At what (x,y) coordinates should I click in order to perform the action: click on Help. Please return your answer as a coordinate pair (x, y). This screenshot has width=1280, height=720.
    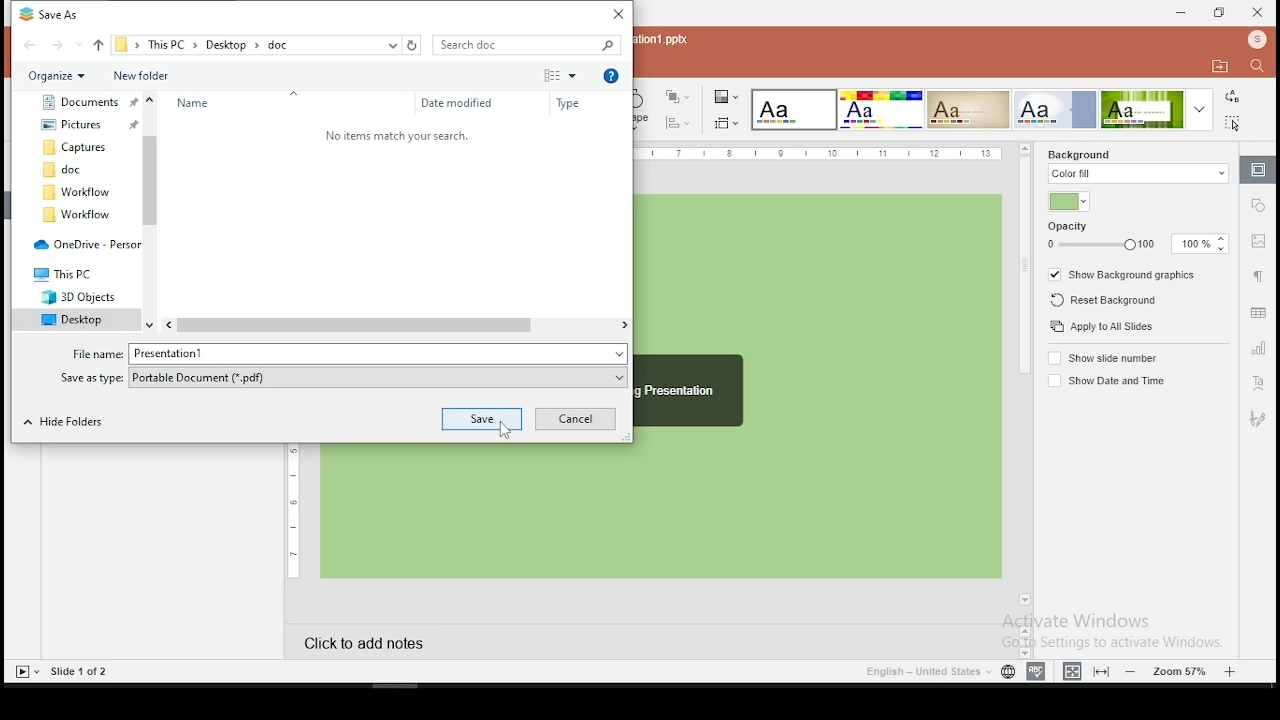
    Looking at the image, I should click on (613, 77).